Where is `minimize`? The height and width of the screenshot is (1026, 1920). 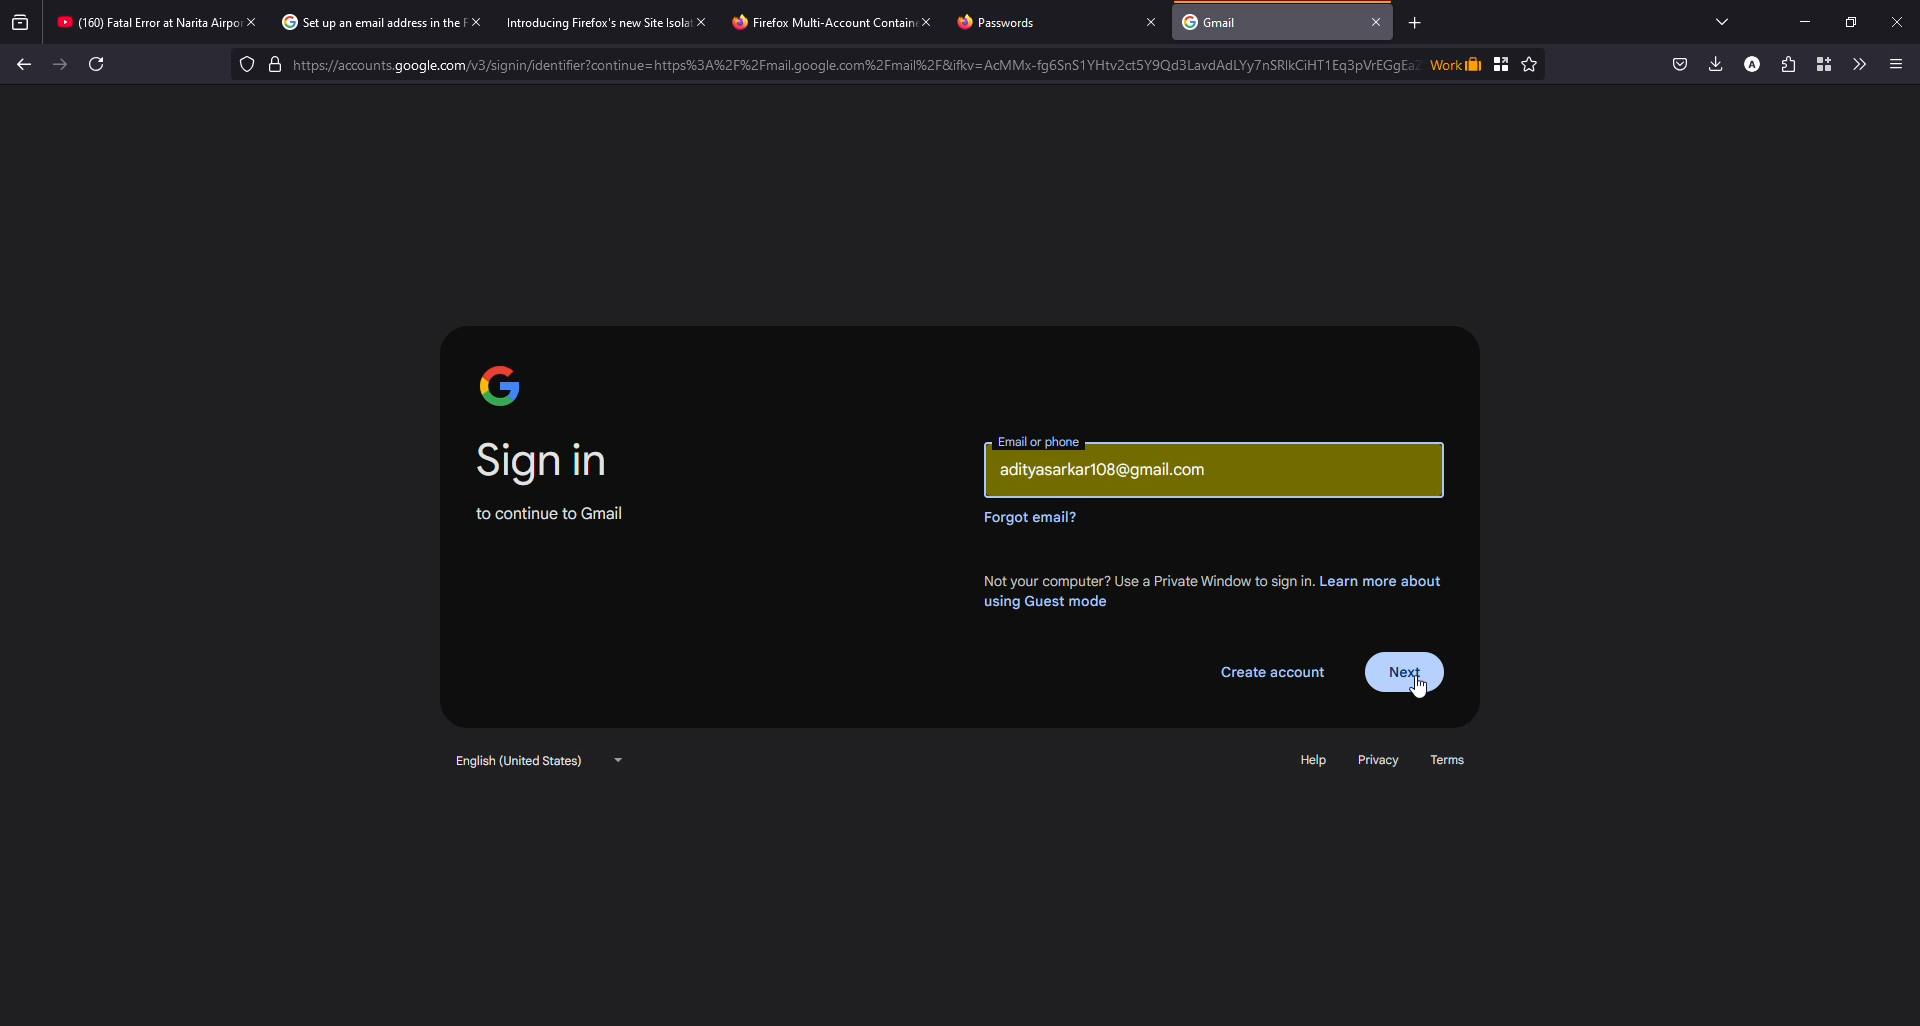
minimize is located at coordinates (1796, 21).